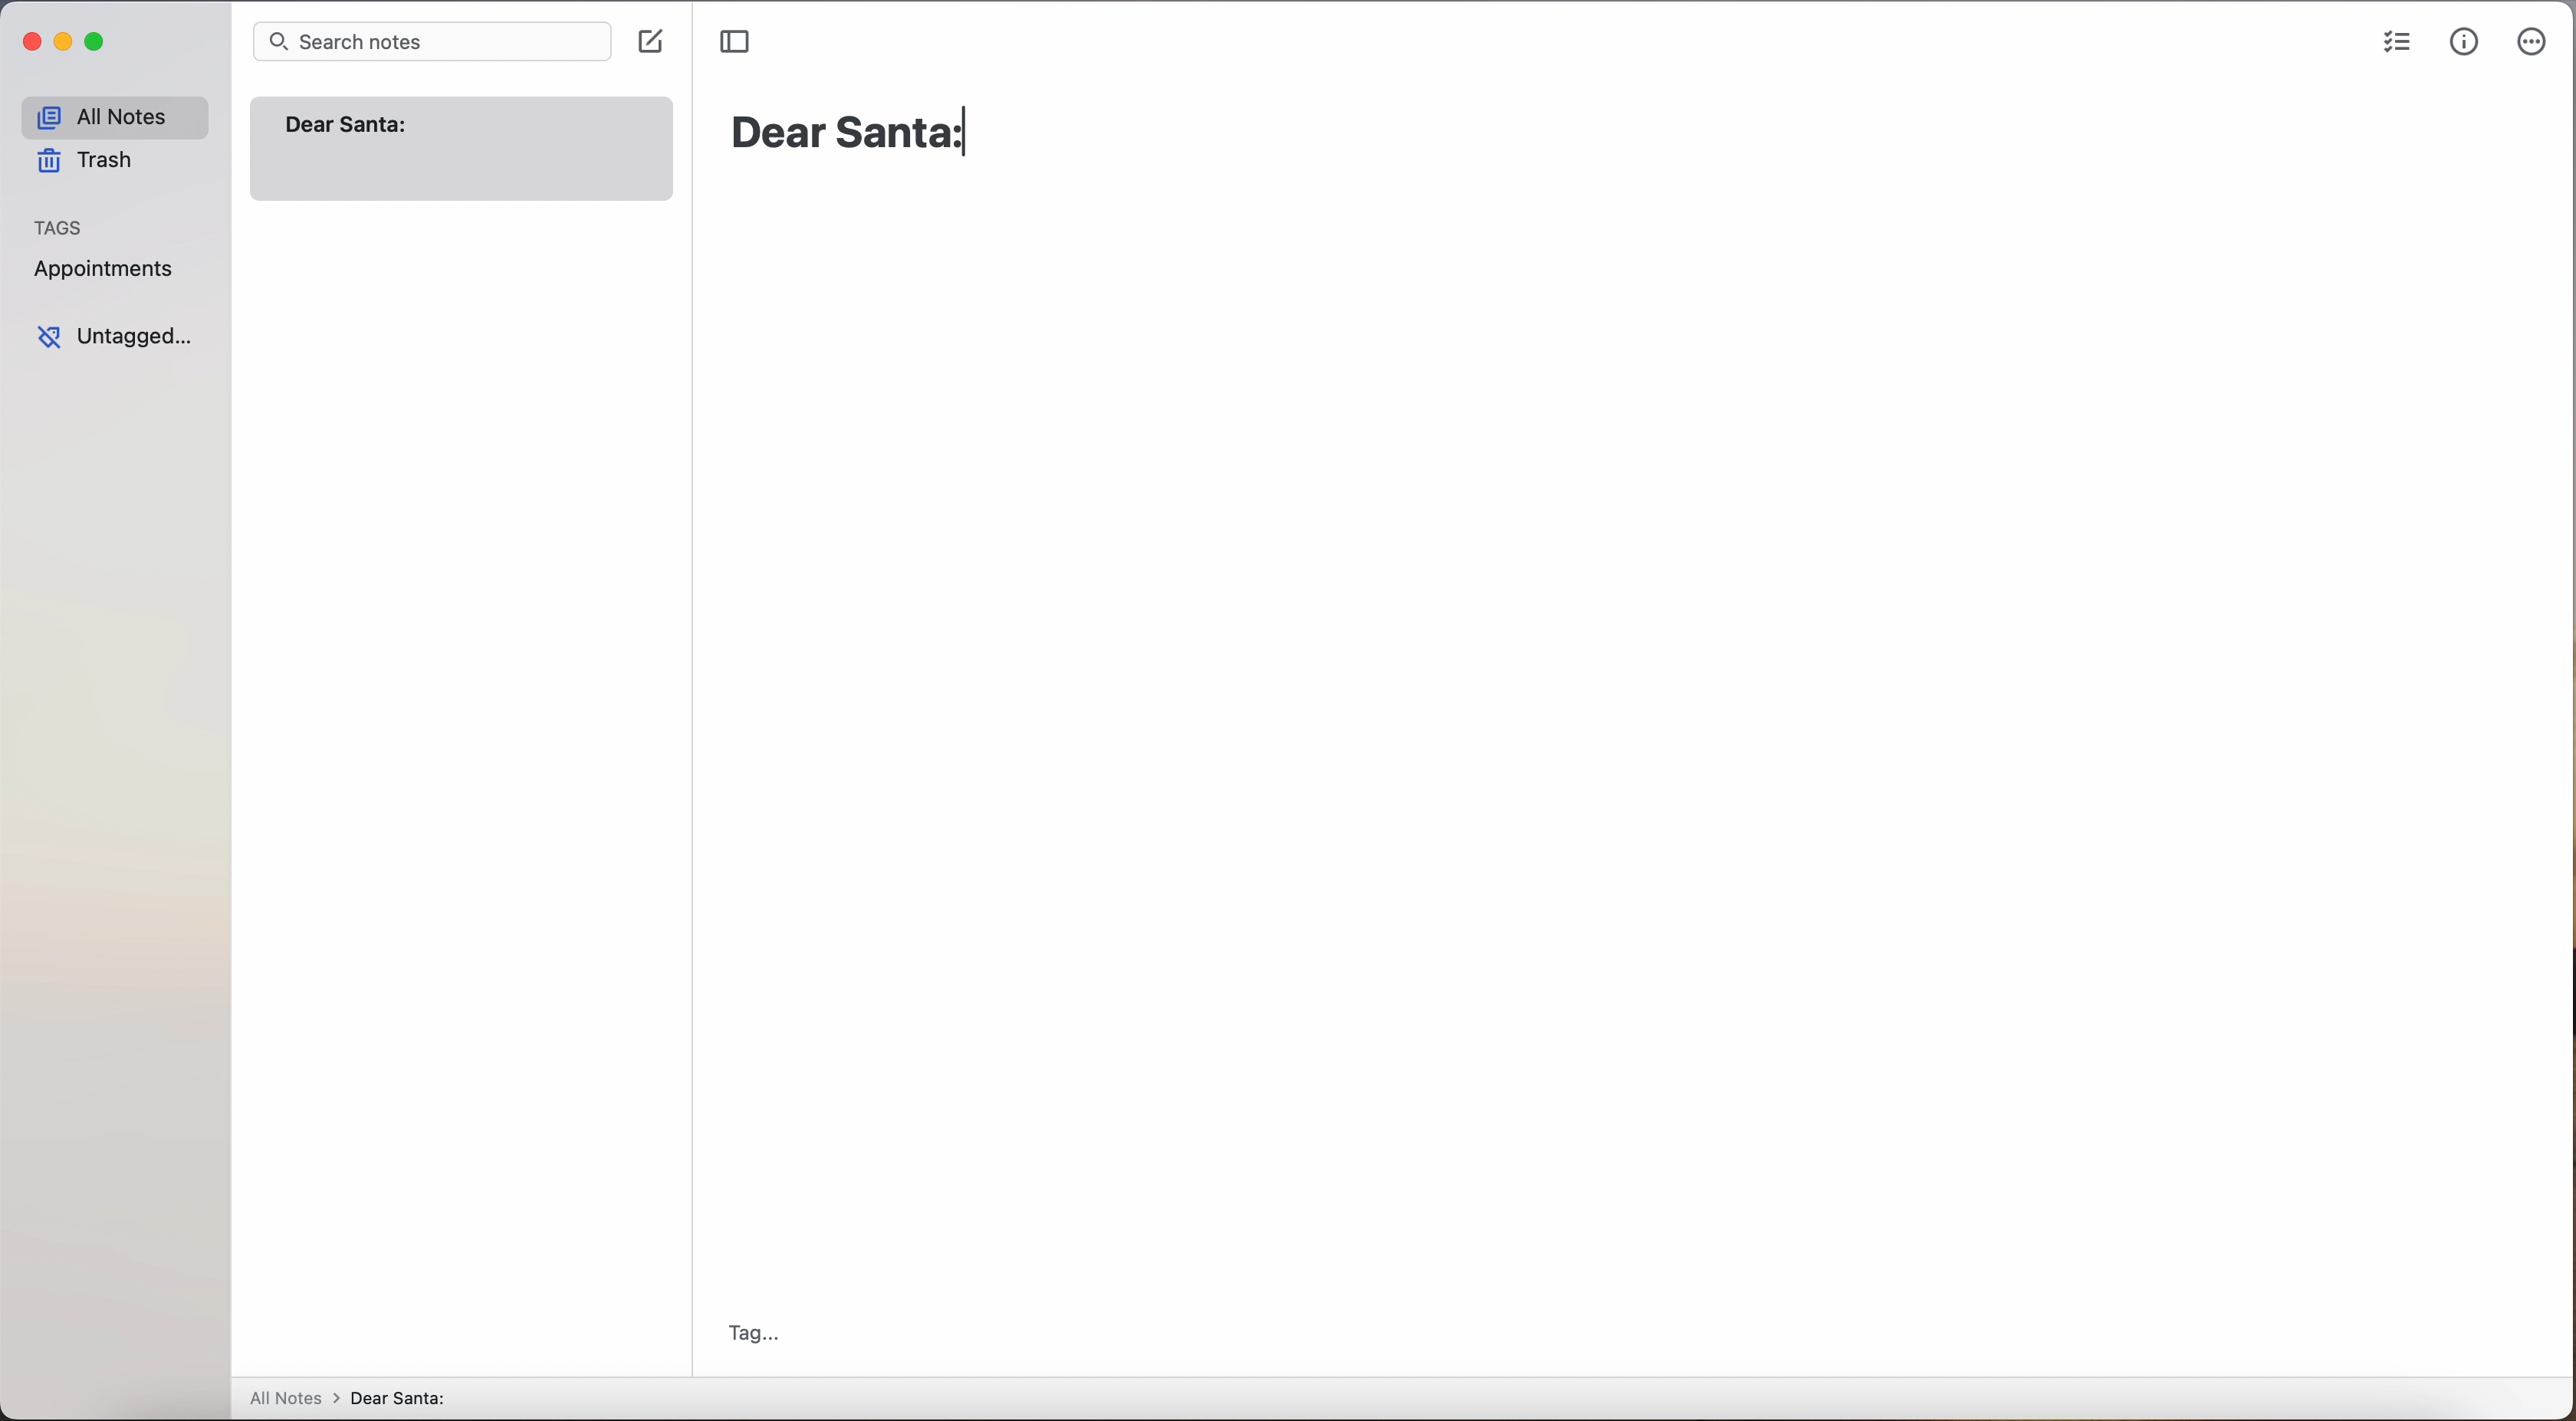 Image resolution: width=2576 pixels, height=1421 pixels. Describe the element at coordinates (655, 46) in the screenshot. I see `click on create note` at that location.